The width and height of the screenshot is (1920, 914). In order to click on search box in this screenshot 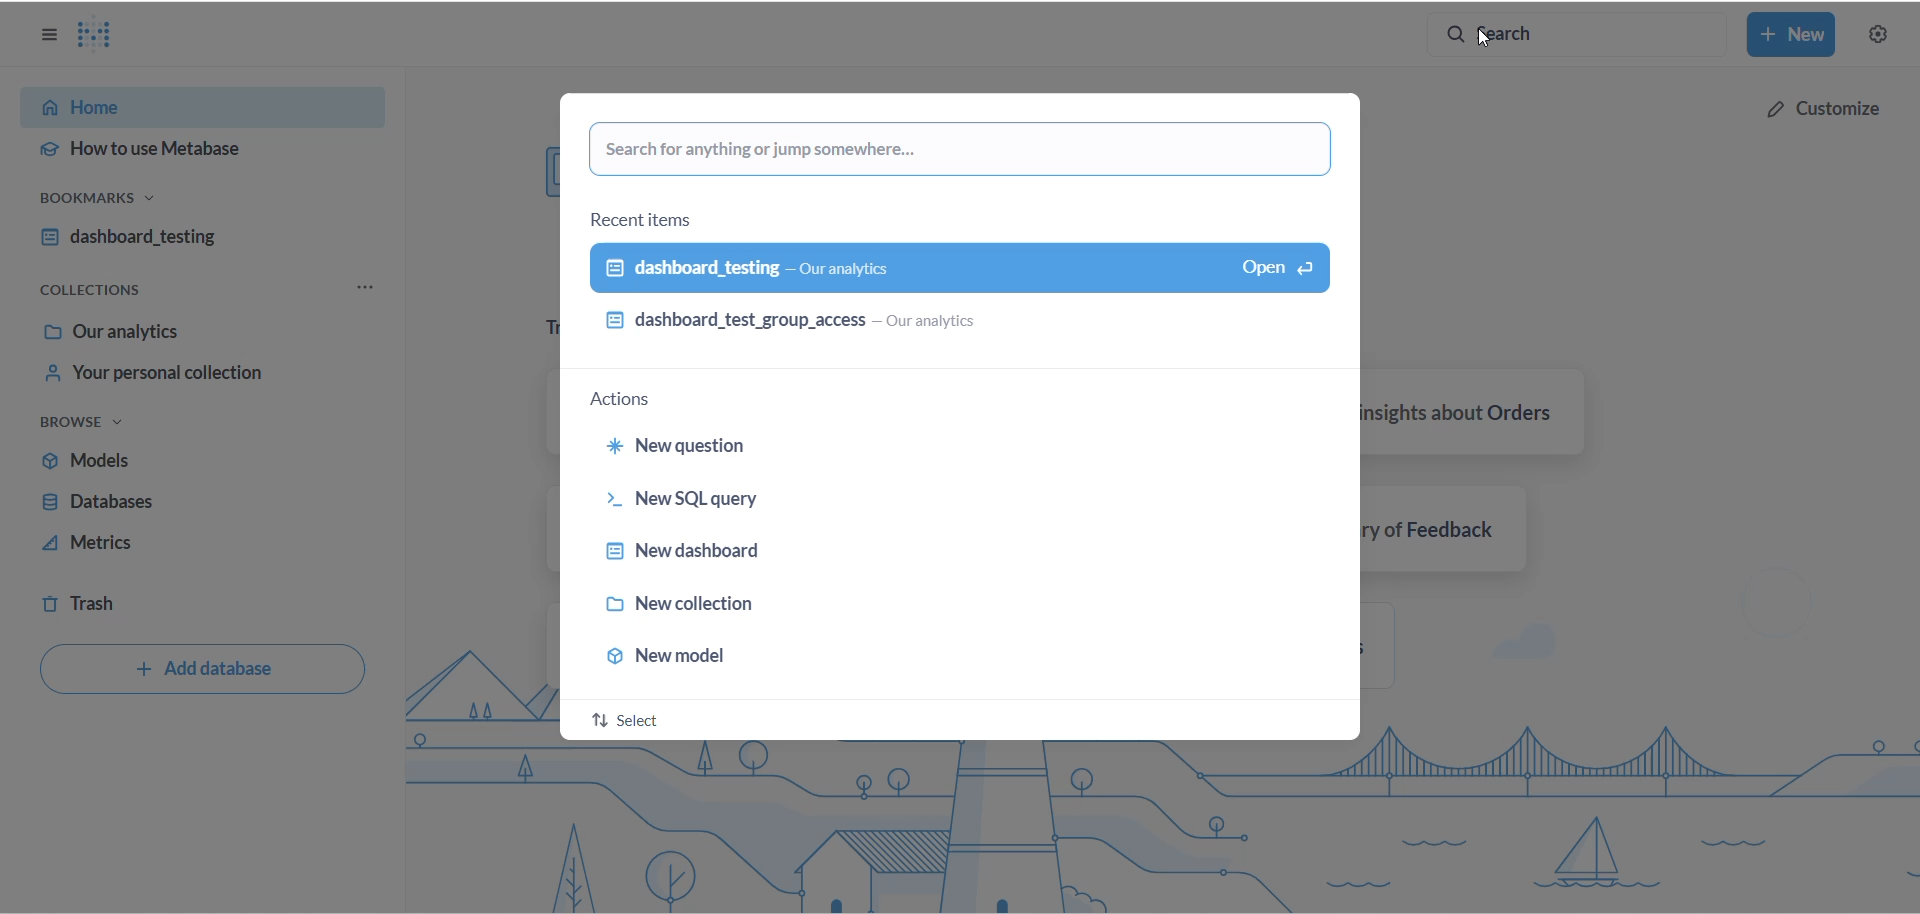, I will do `click(958, 149)`.